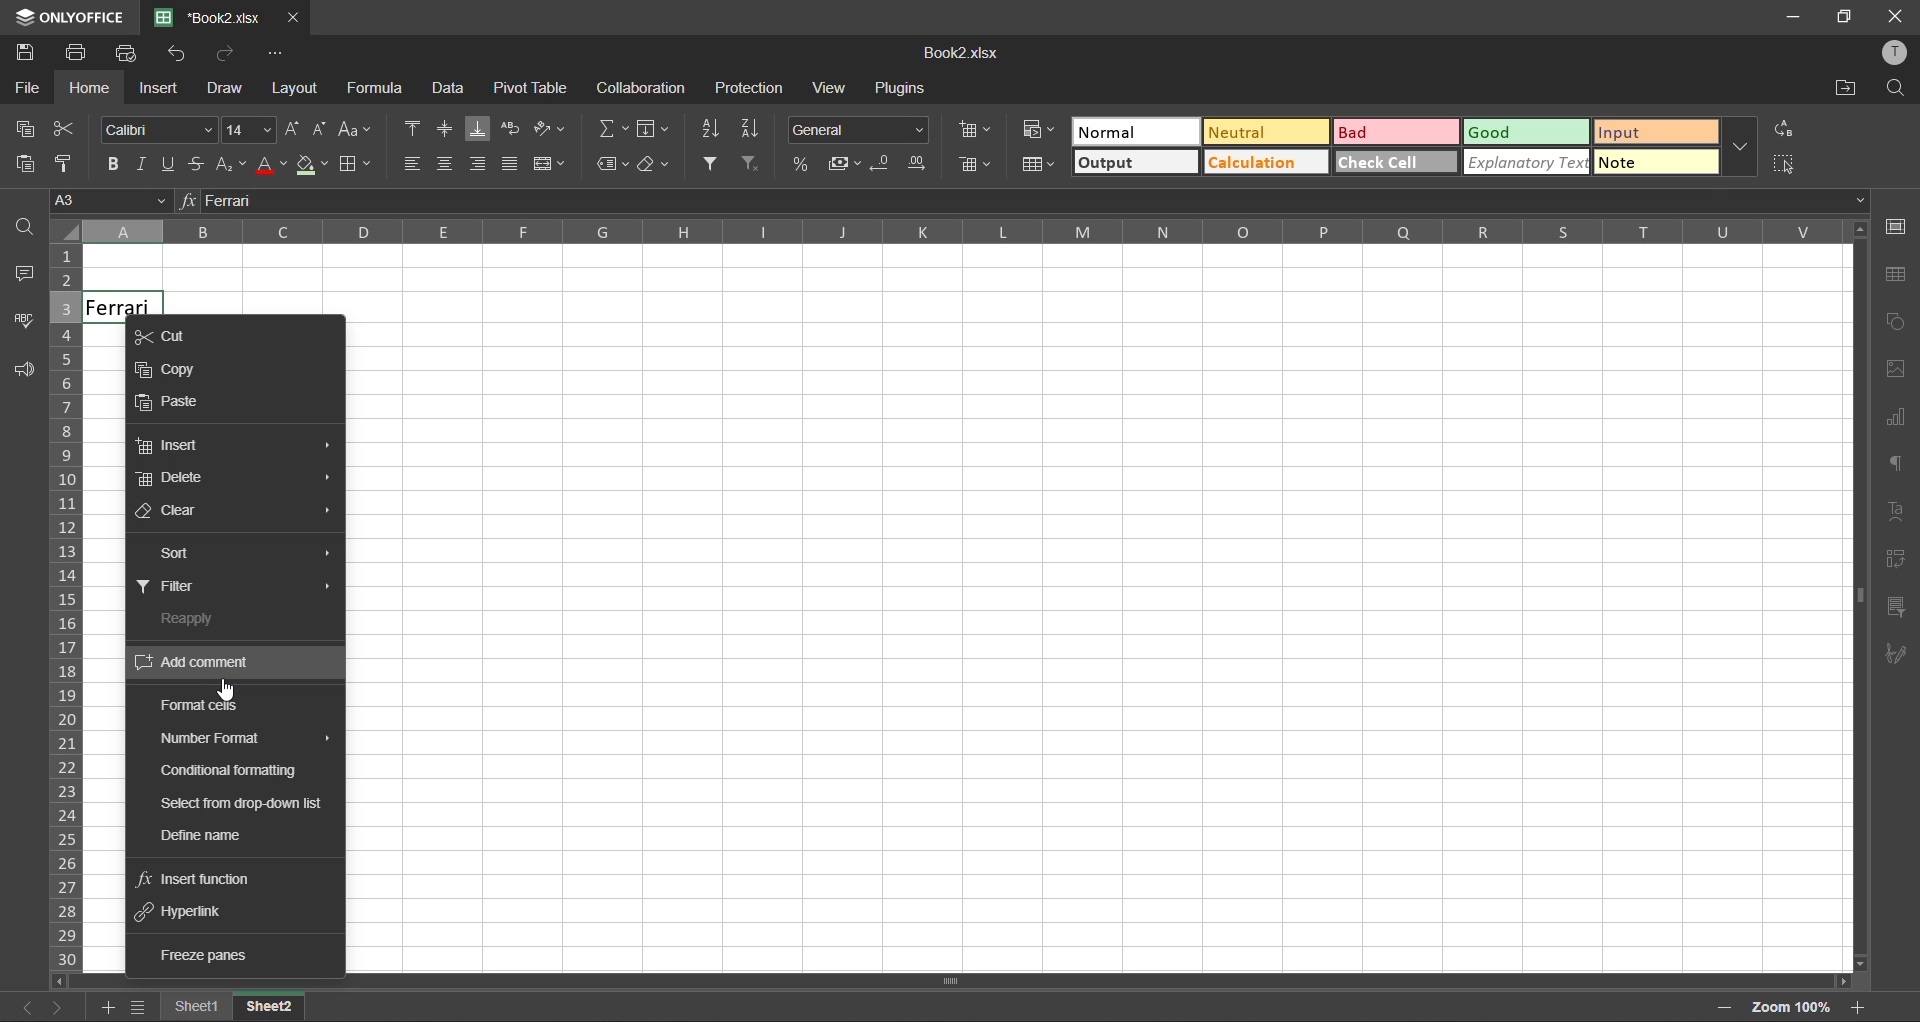 This screenshot has width=1920, height=1022. Describe the element at coordinates (756, 166) in the screenshot. I see `clear filter` at that location.